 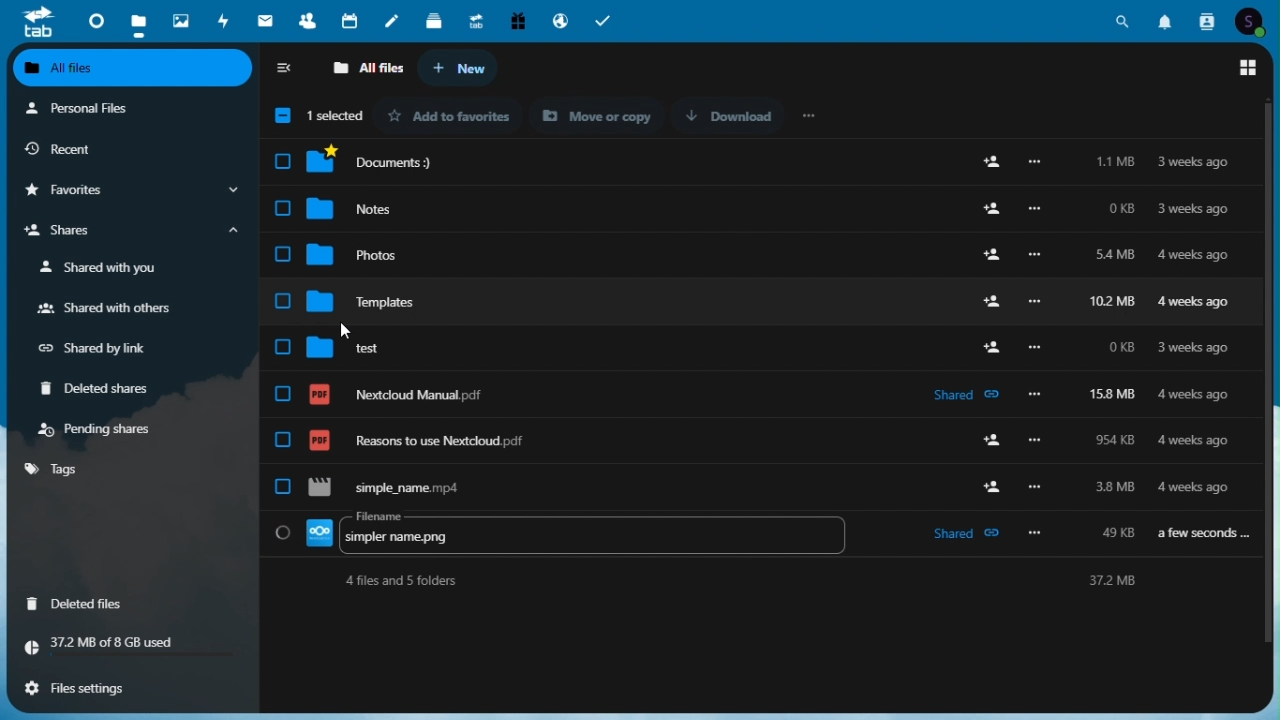 What do you see at coordinates (286, 70) in the screenshot?
I see `collapse sidebar` at bounding box center [286, 70].